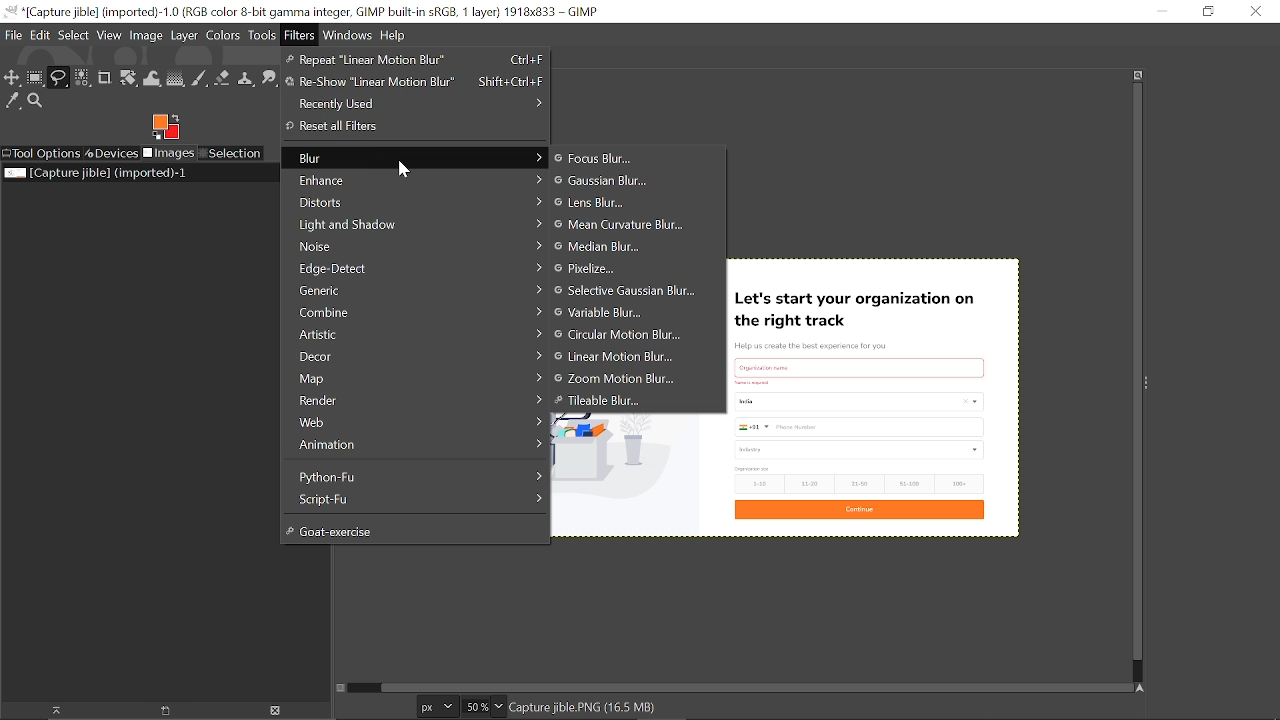 This screenshot has width=1280, height=720. What do you see at coordinates (412, 335) in the screenshot?
I see `Artistic` at bounding box center [412, 335].